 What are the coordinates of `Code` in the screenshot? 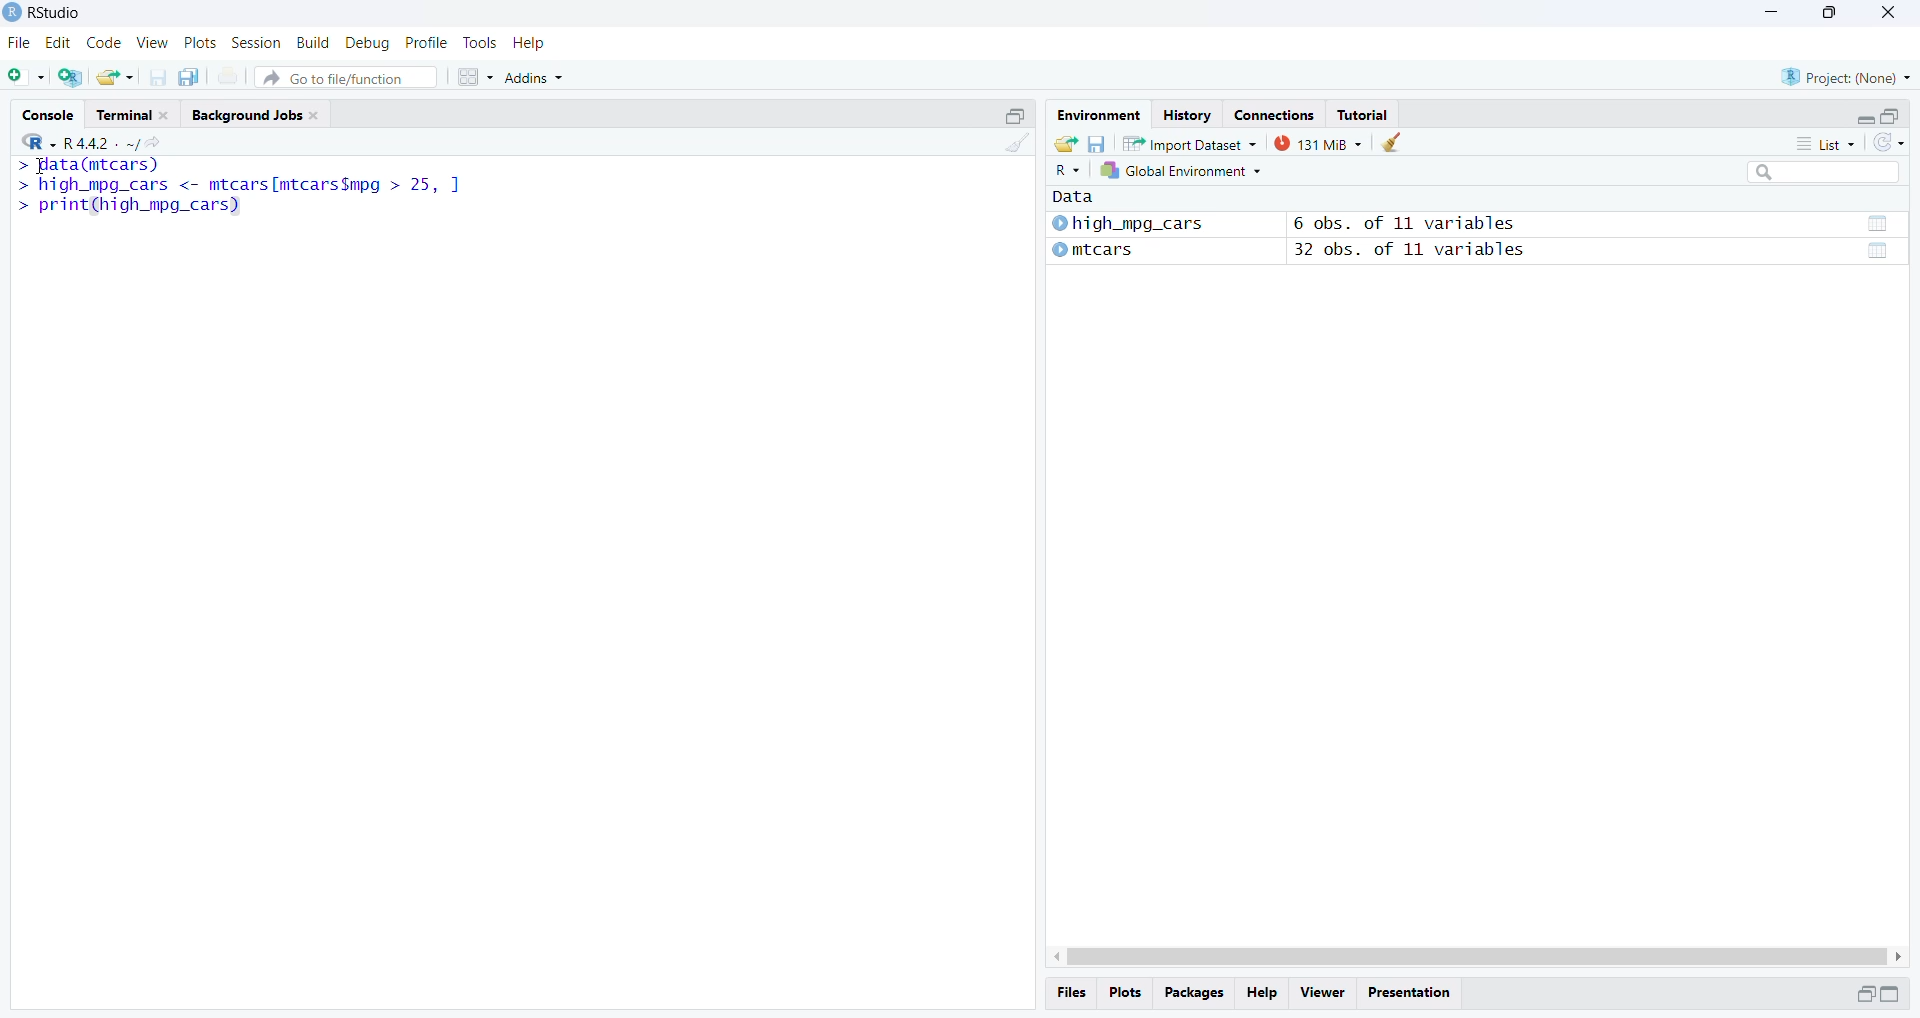 It's located at (103, 43).